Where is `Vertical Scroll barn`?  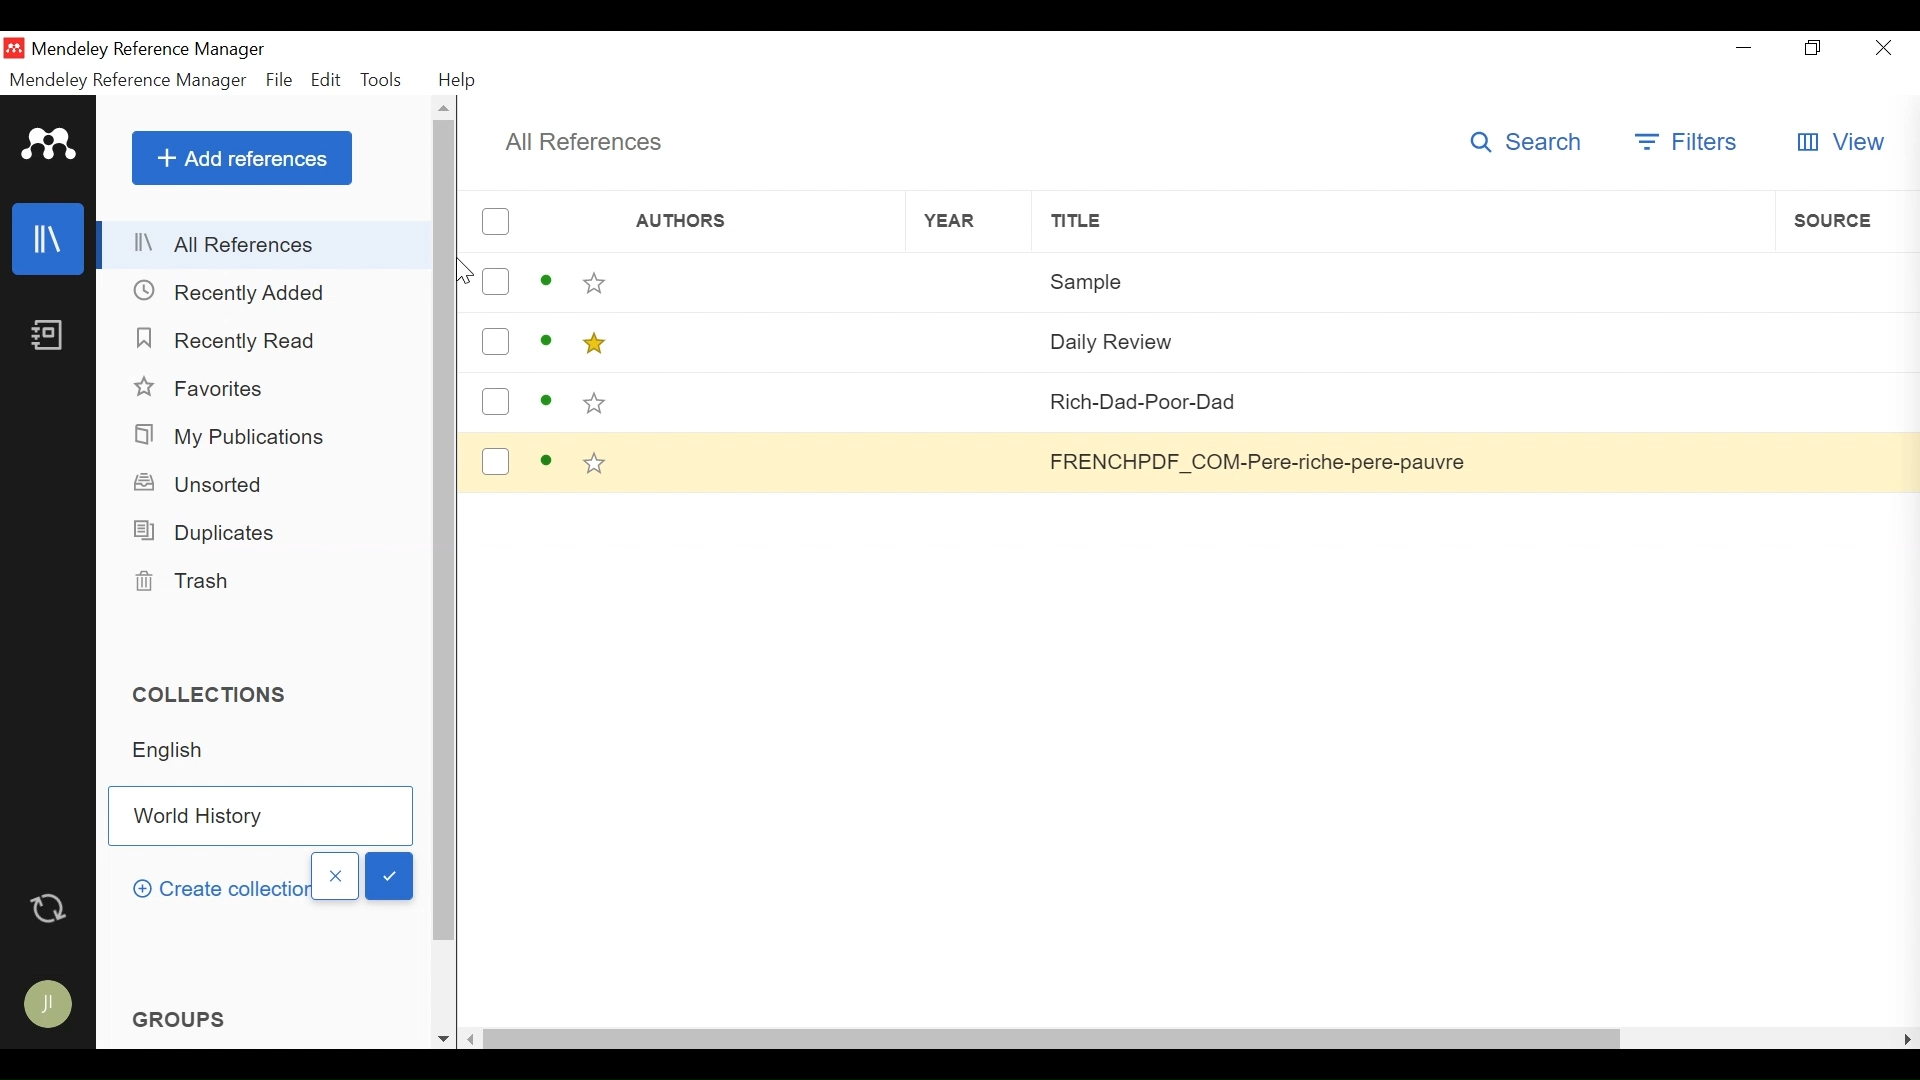 Vertical Scroll barn is located at coordinates (443, 549).